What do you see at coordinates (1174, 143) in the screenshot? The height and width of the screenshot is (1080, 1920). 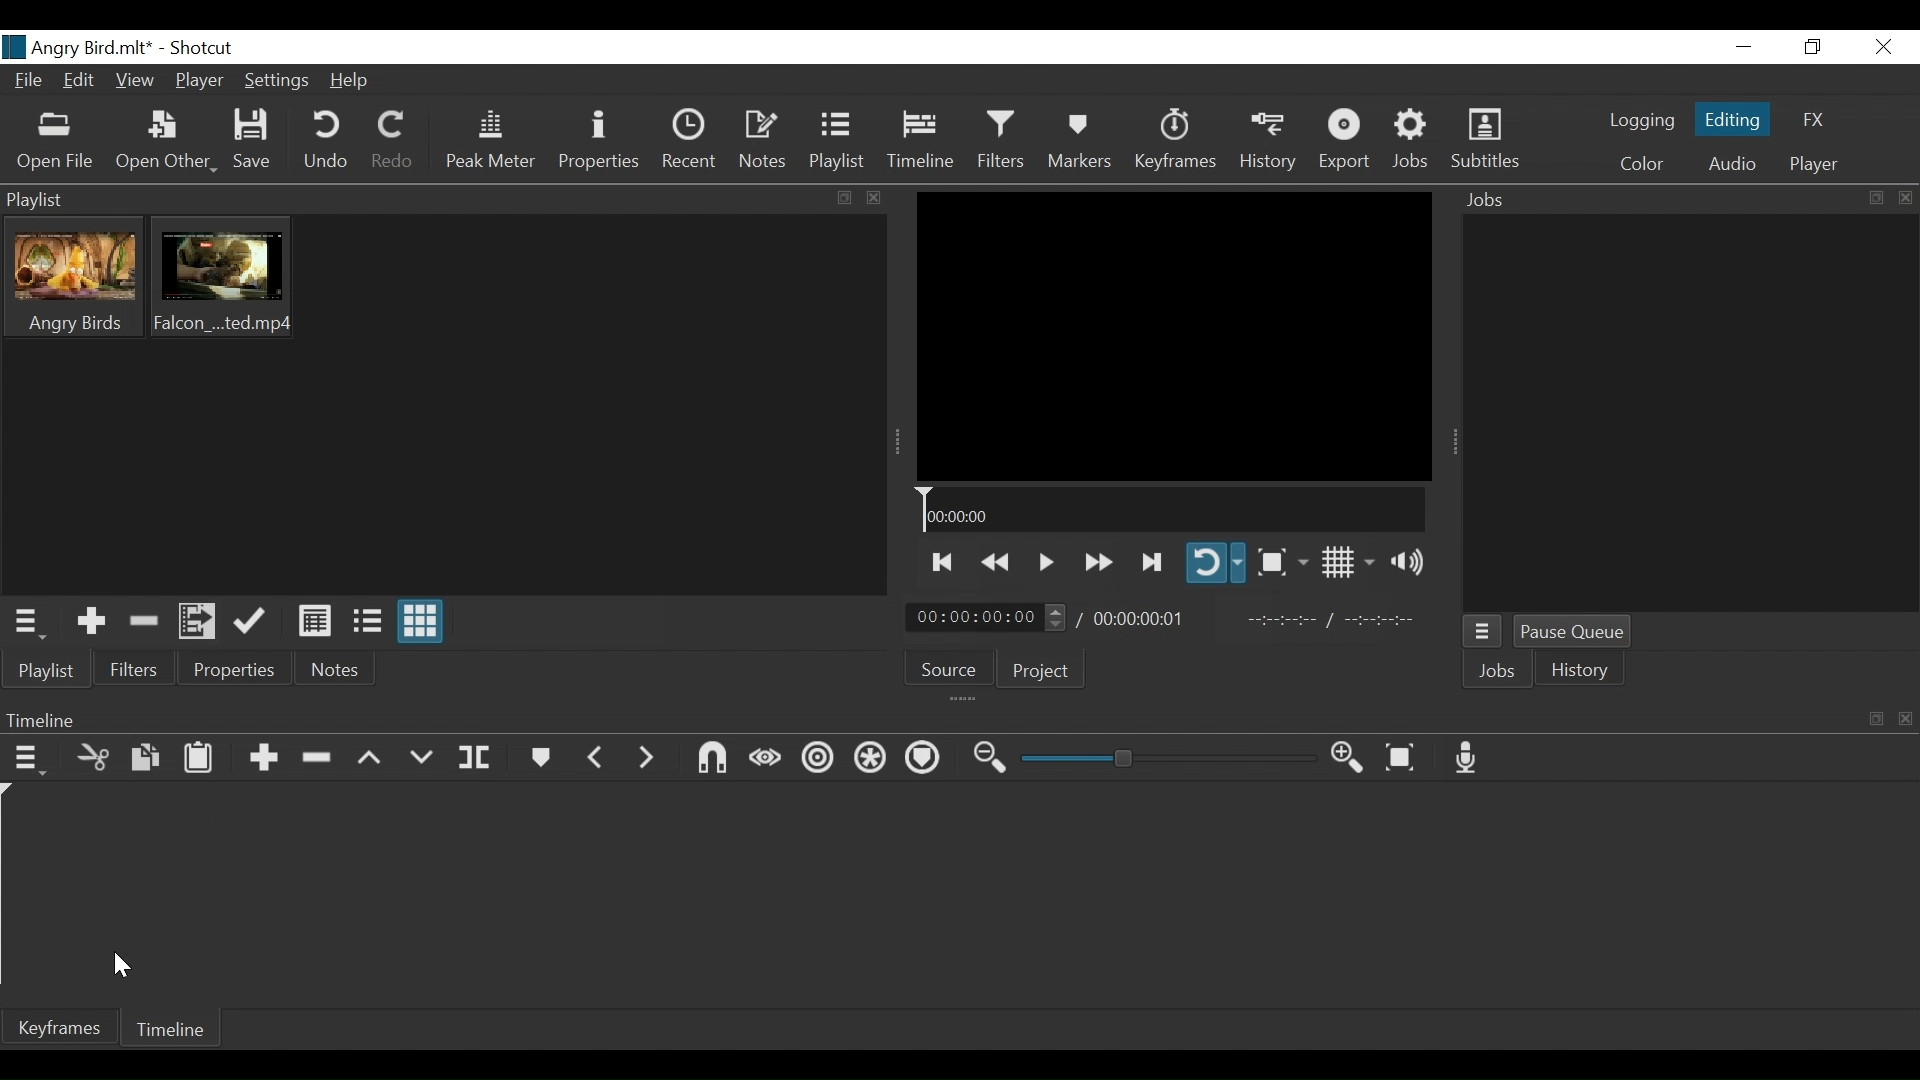 I see `Keyframe` at bounding box center [1174, 143].